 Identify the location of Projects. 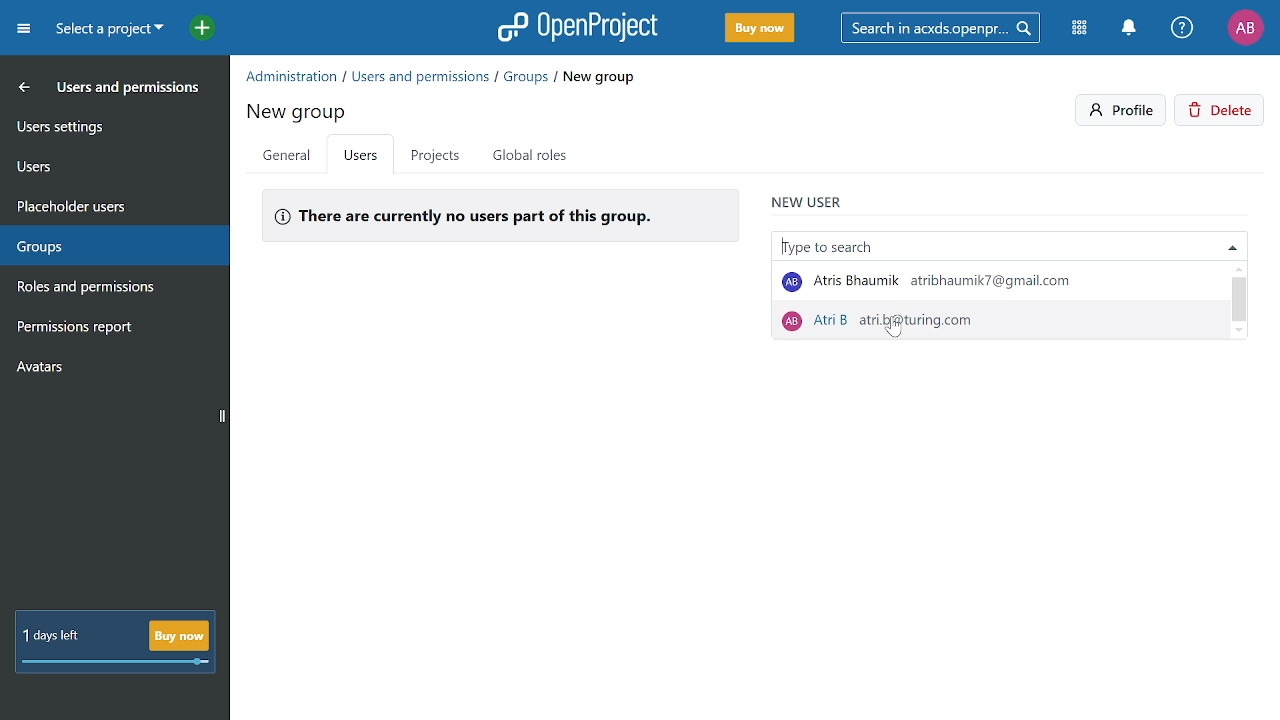
(434, 155).